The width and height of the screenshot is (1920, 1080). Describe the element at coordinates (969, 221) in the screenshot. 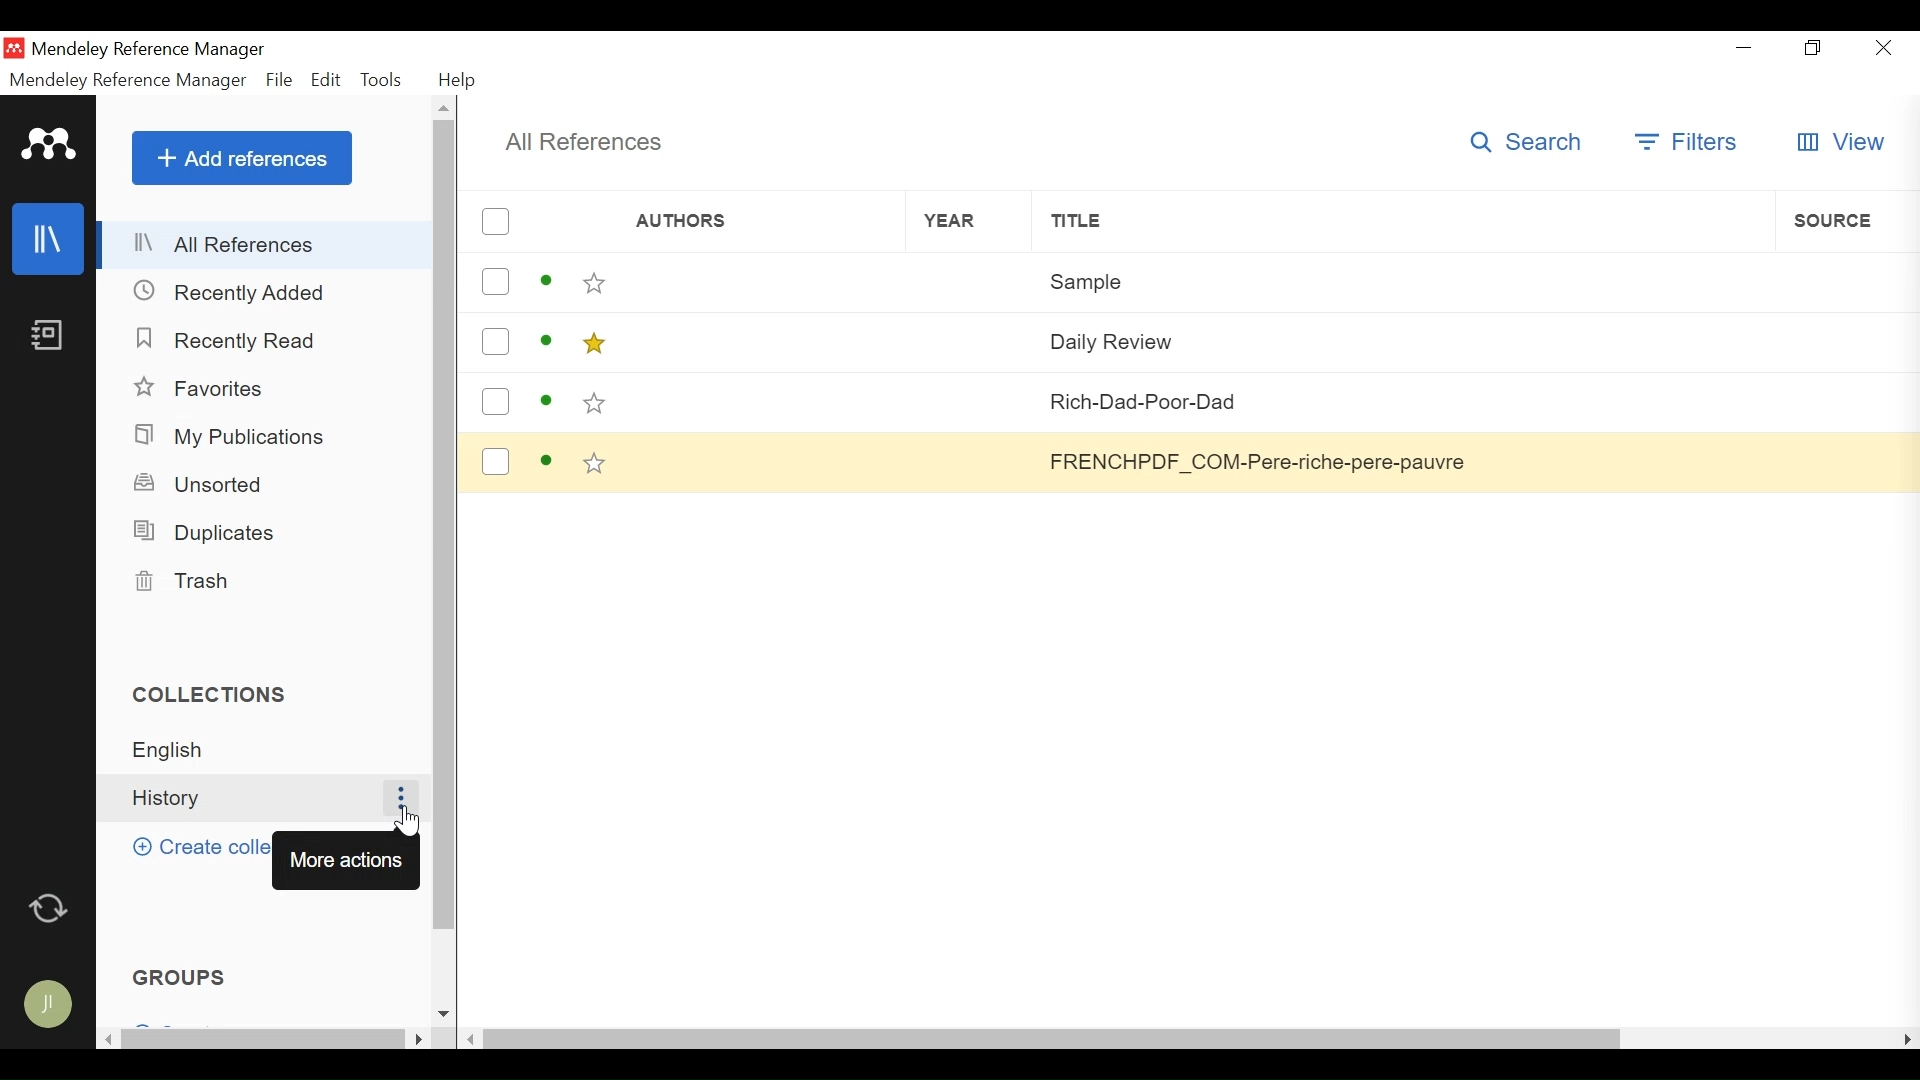

I see `Year` at that location.